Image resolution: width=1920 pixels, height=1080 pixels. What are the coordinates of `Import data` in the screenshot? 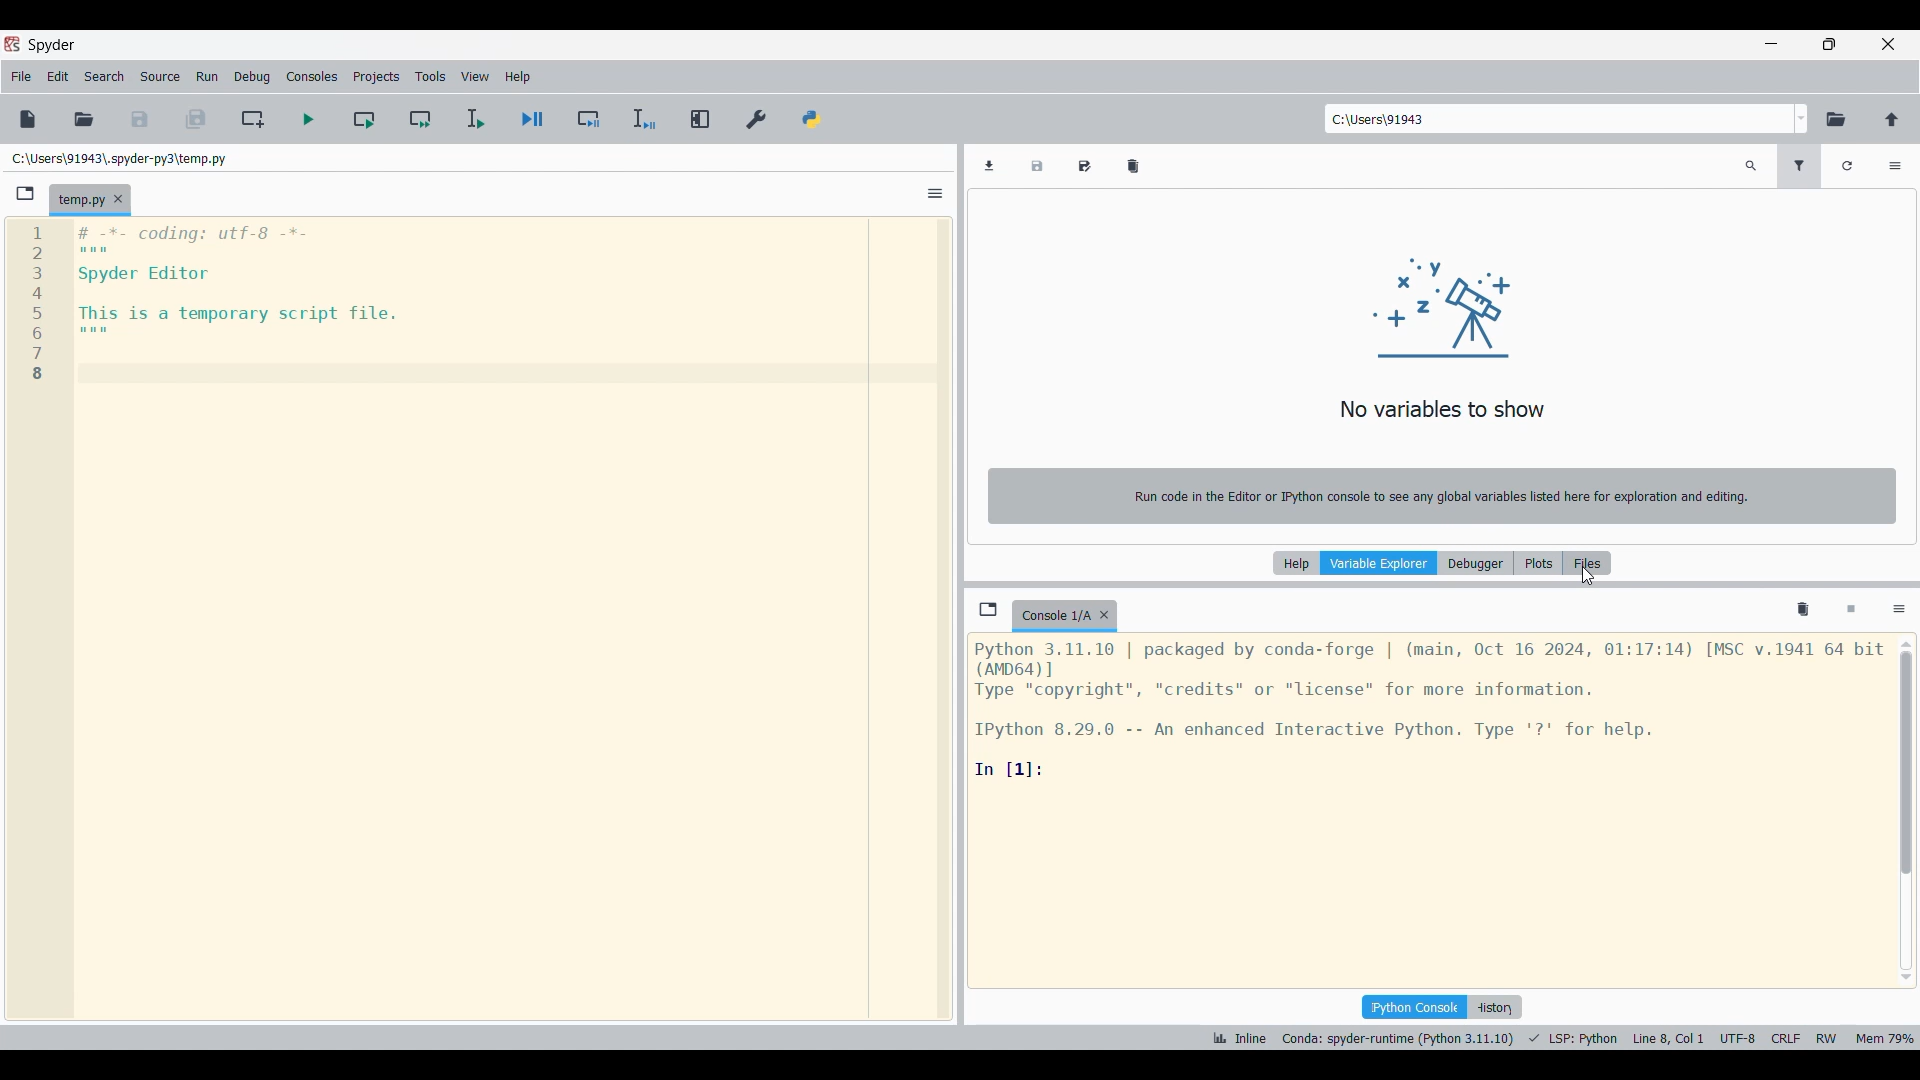 It's located at (989, 166).